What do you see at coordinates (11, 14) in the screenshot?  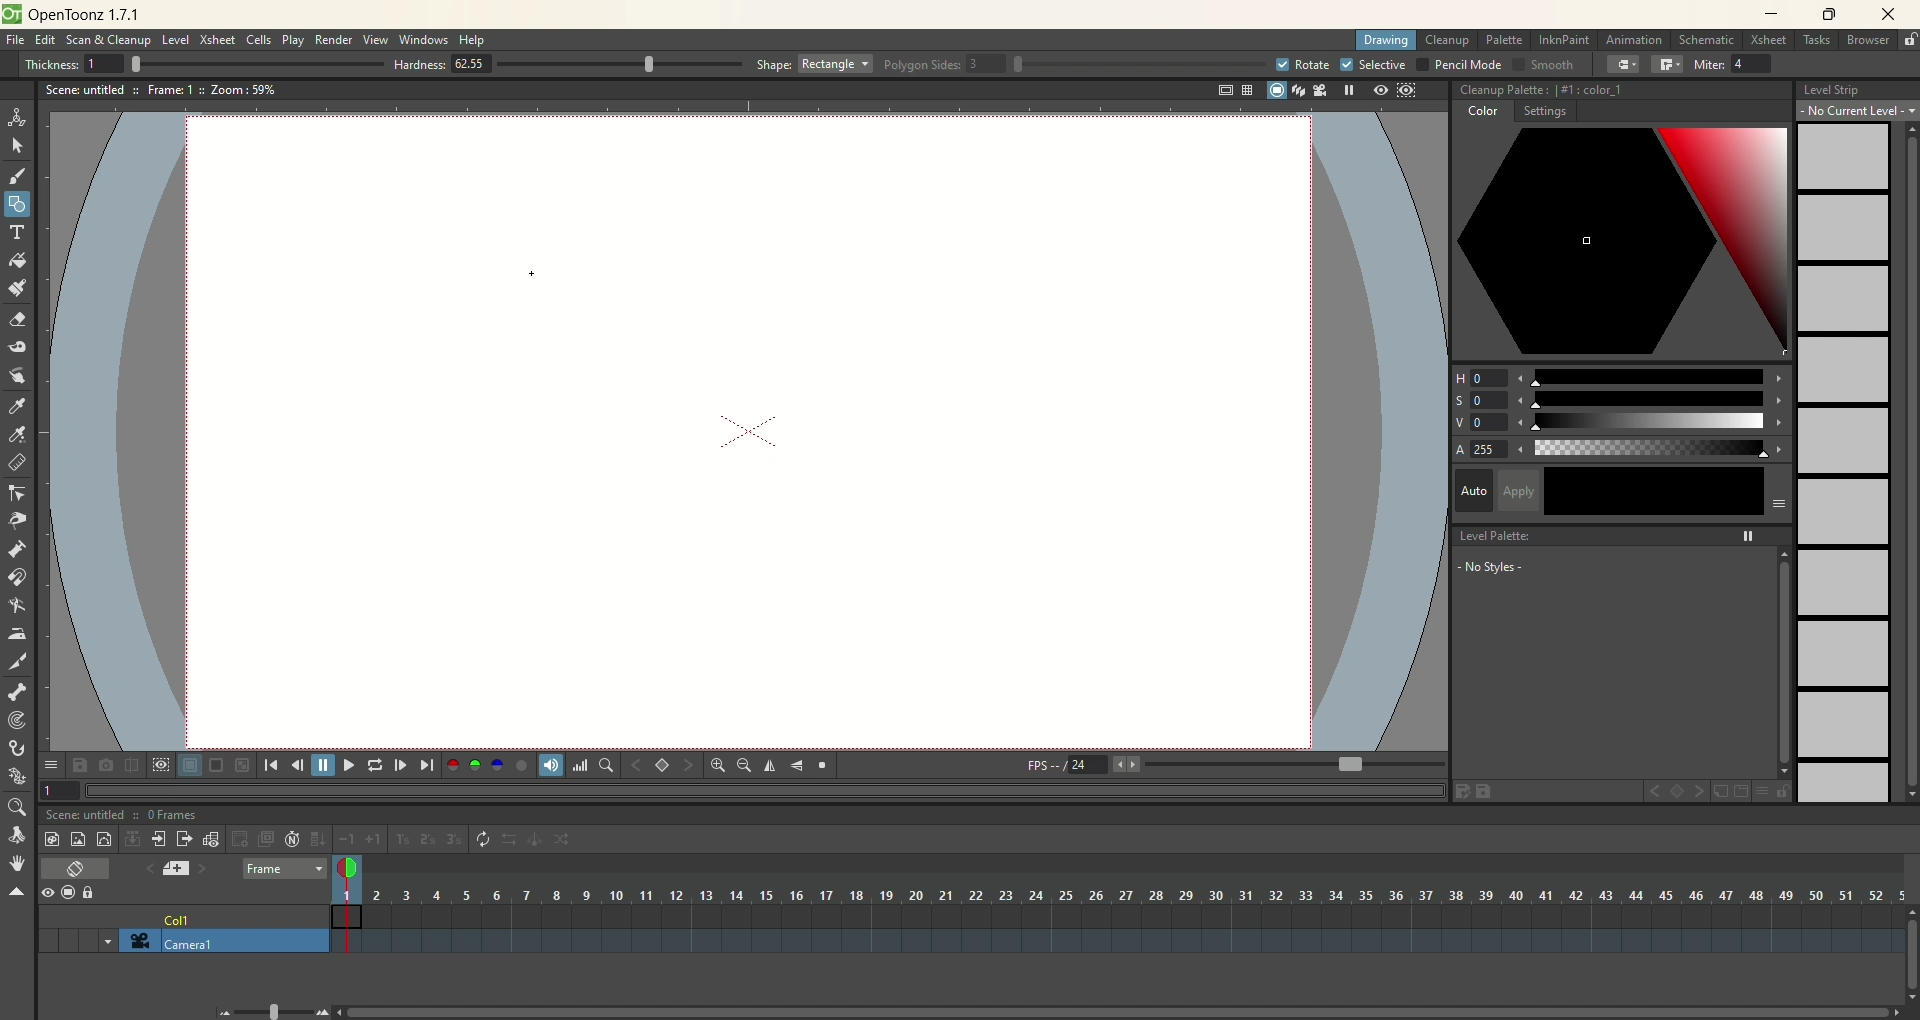 I see `logo` at bounding box center [11, 14].